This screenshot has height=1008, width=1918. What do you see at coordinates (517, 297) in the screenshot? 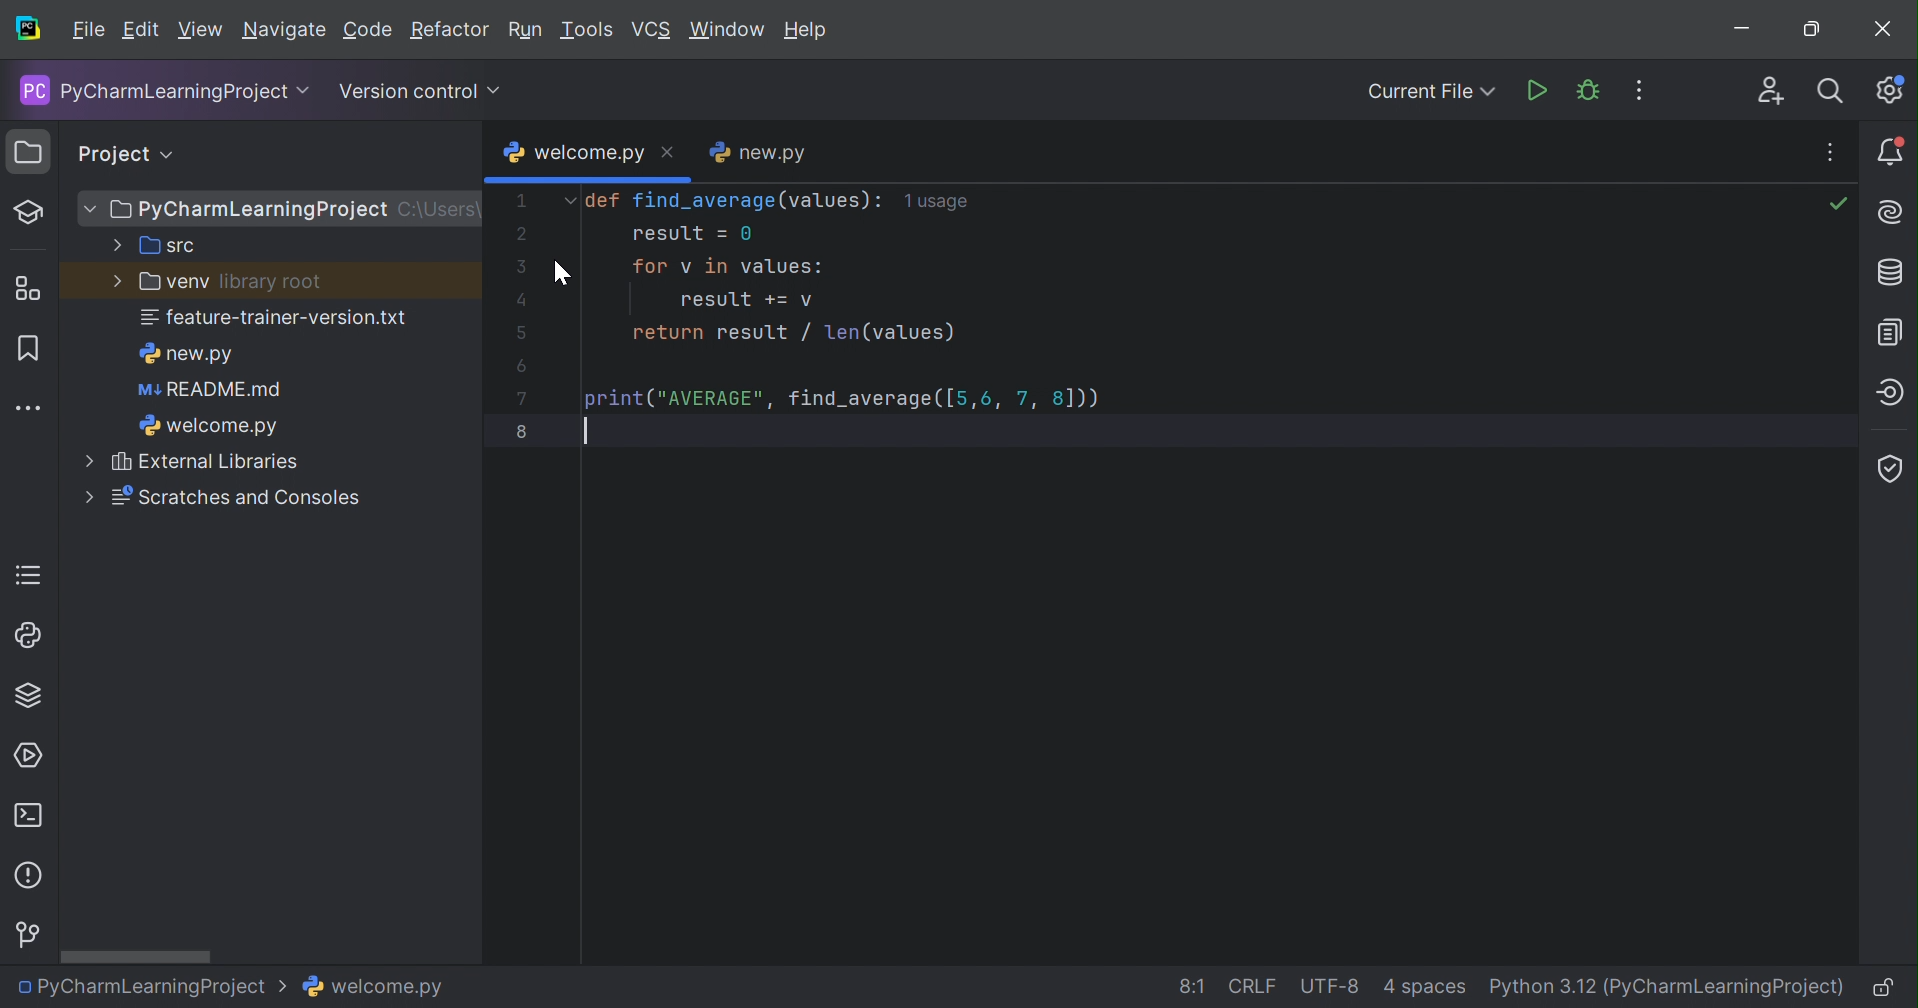
I see `4` at bounding box center [517, 297].